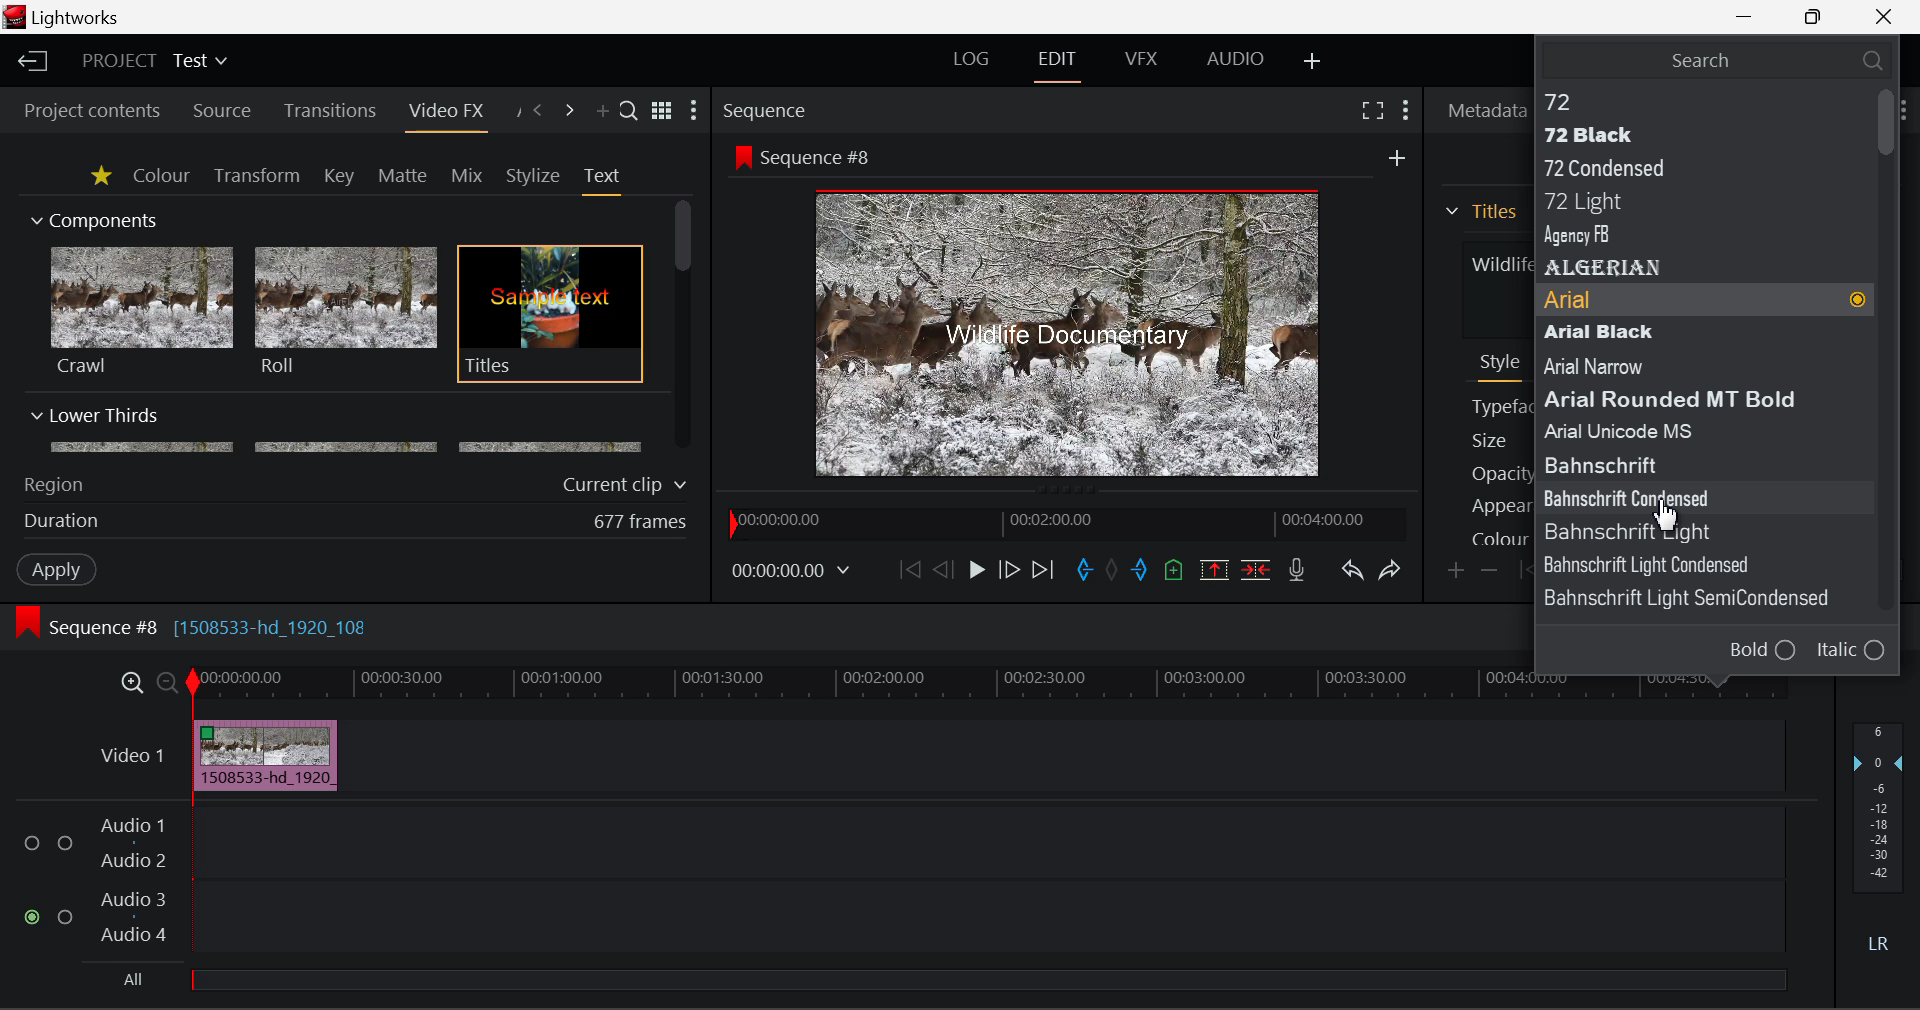 The width and height of the screenshot is (1920, 1010). What do you see at coordinates (260, 756) in the screenshot?
I see `Clip Inserted` at bounding box center [260, 756].